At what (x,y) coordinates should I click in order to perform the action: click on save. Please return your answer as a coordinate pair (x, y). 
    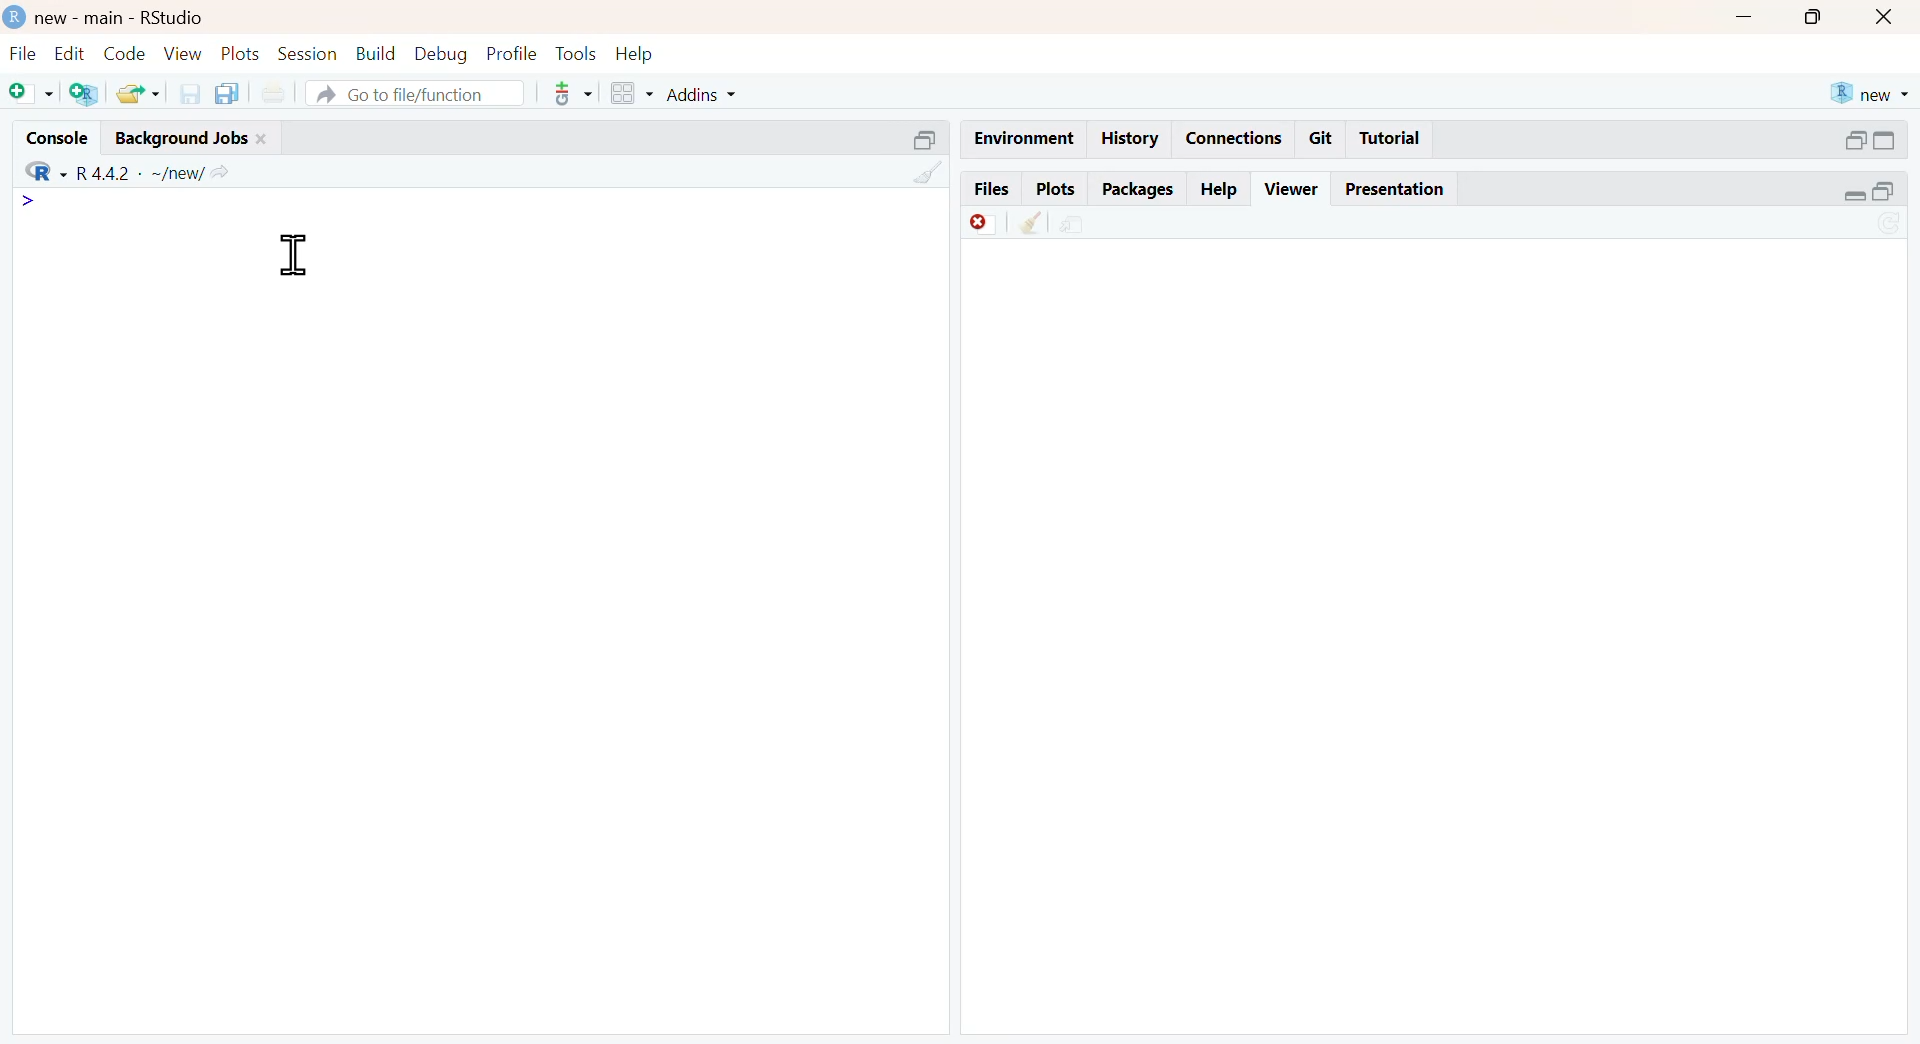
    Looking at the image, I should click on (192, 93).